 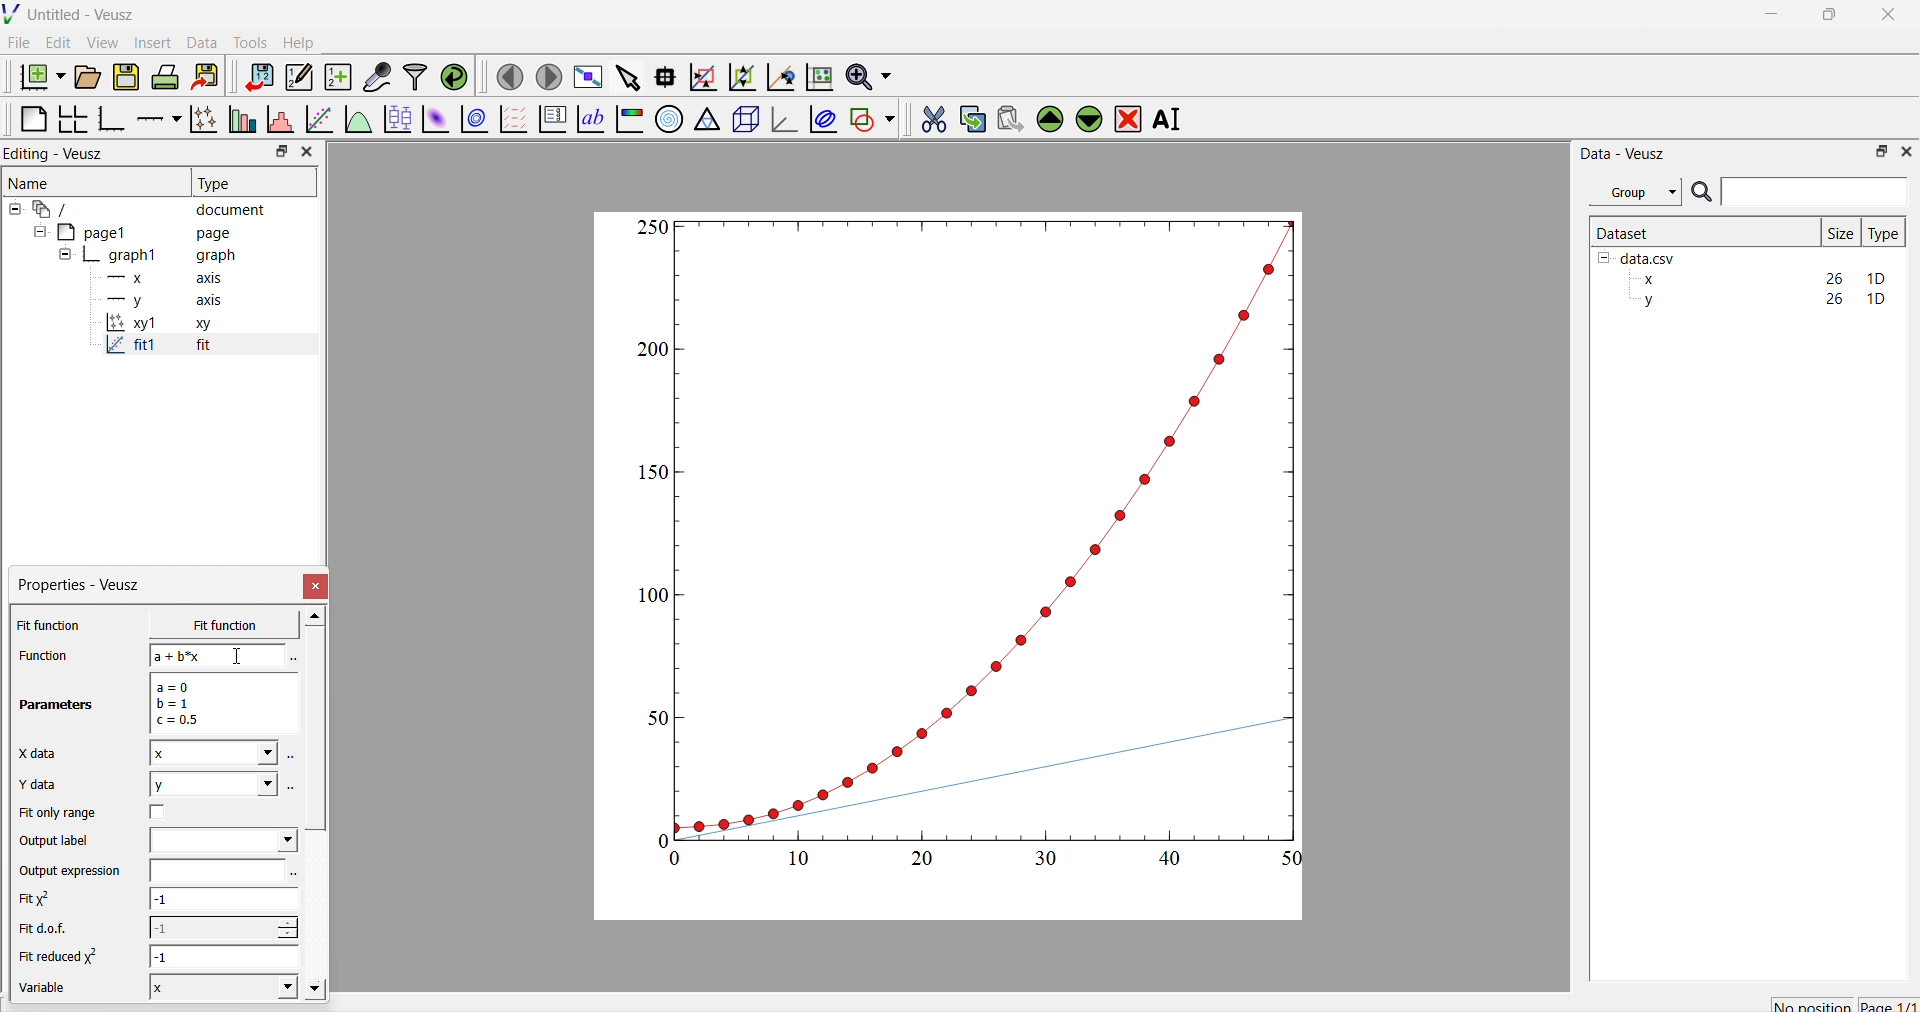 I want to click on Select using dataset browser, so click(x=292, y=760).